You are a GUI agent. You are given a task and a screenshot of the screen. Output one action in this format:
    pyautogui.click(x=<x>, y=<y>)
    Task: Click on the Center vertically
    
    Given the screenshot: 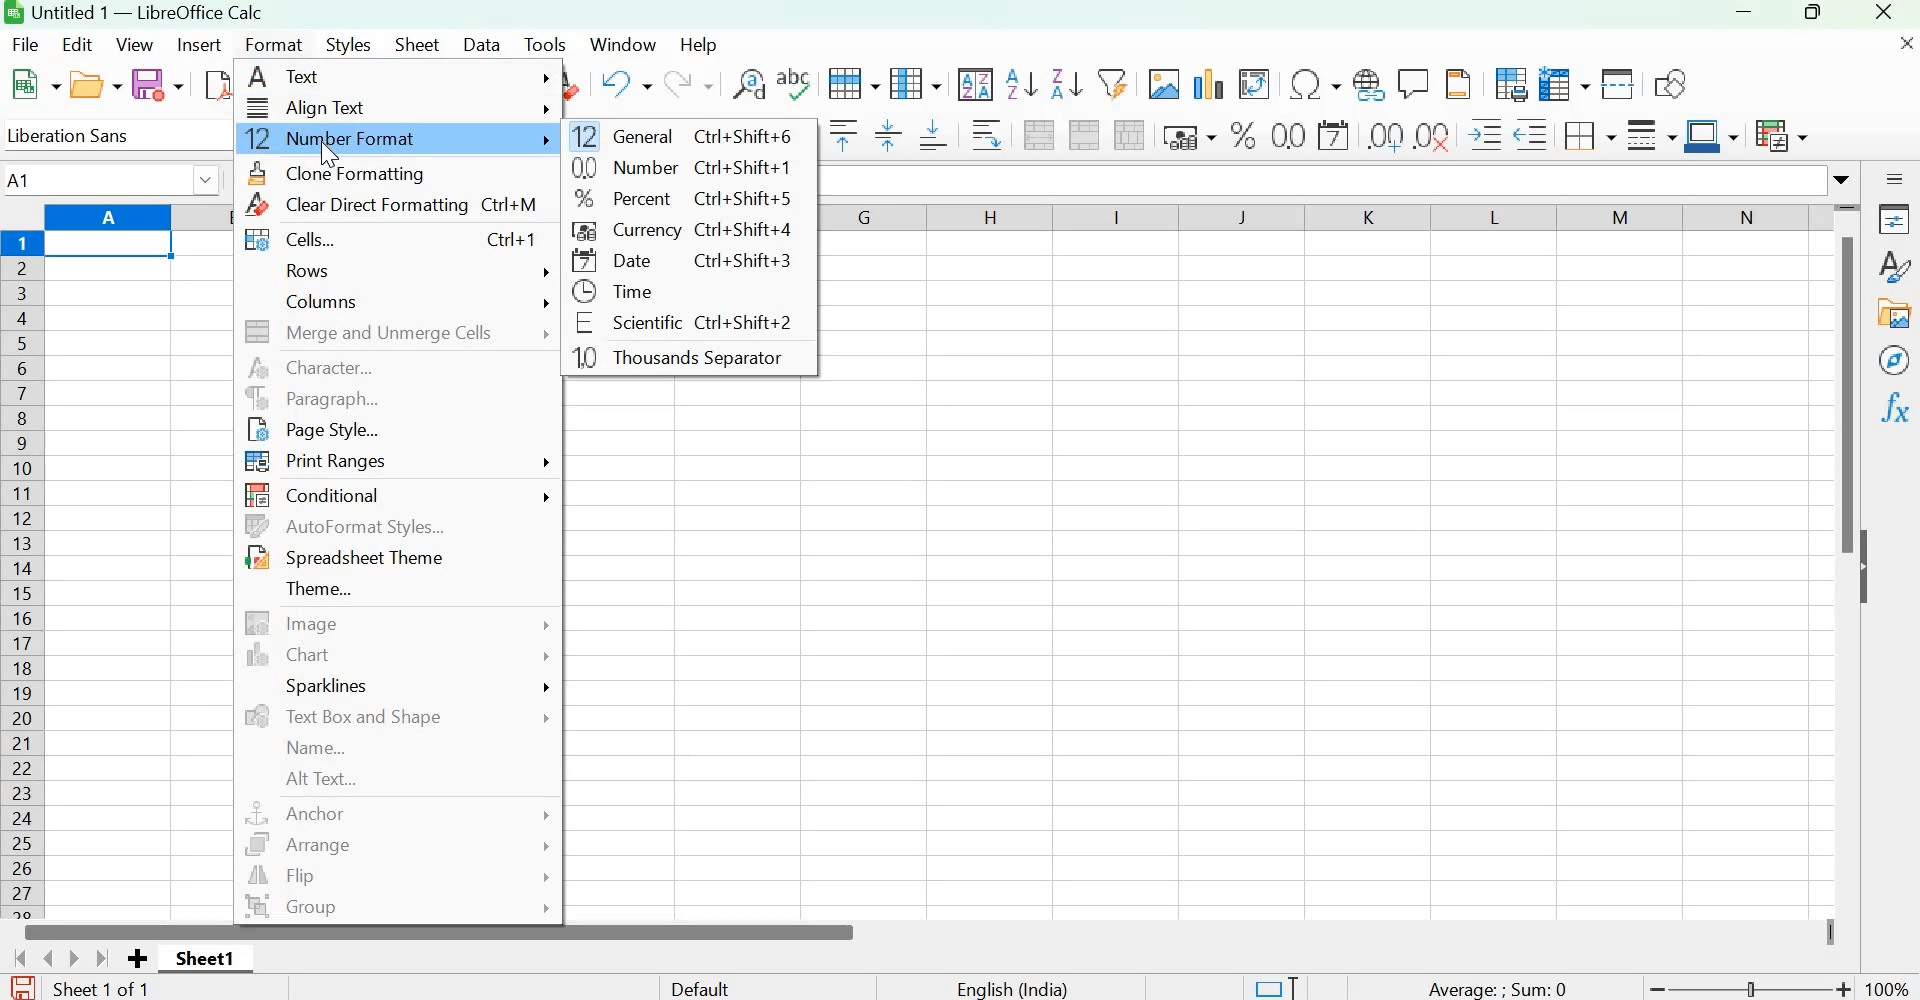 What is the action you would take?
    pyautogui.click(x=886, y=136)
    